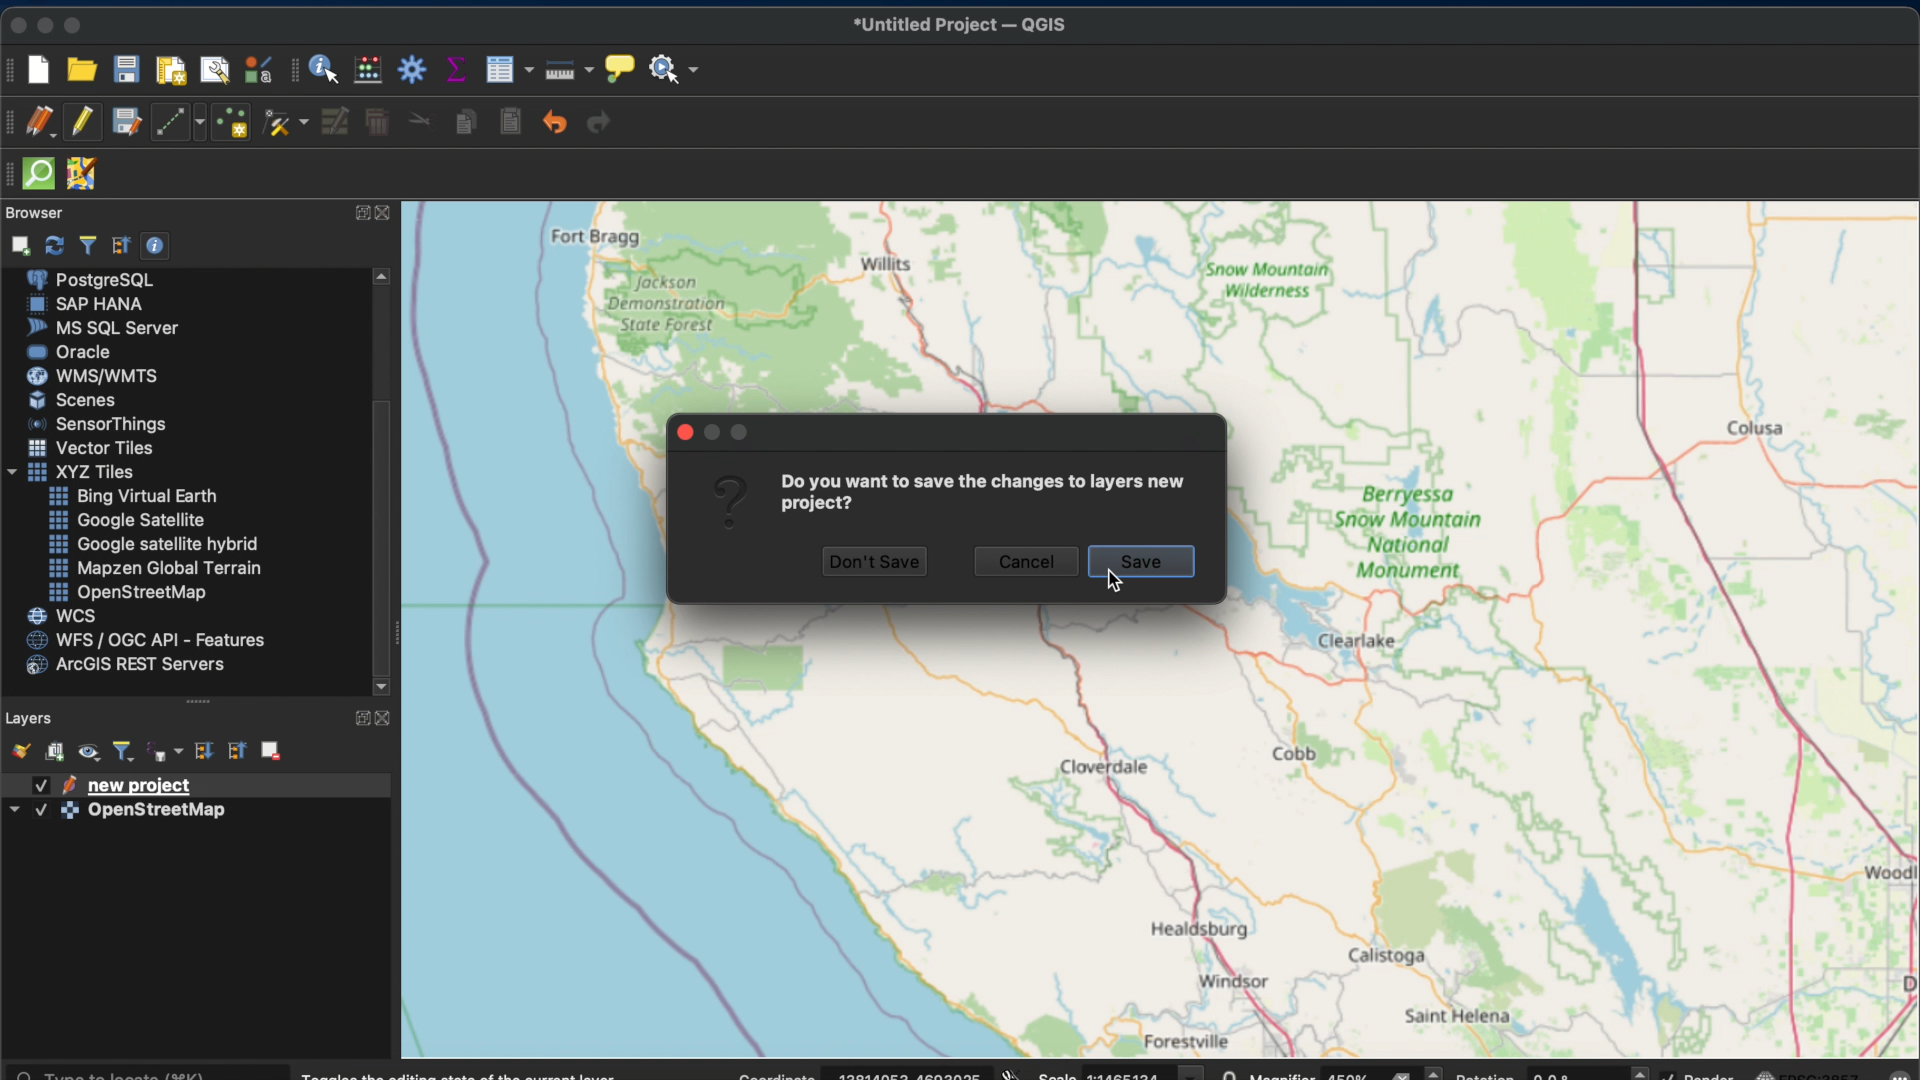 The image size is (1920, 1080). Describe the element at coordinates (337, 124) in the screenshot. I see `modify attributes` at that location.